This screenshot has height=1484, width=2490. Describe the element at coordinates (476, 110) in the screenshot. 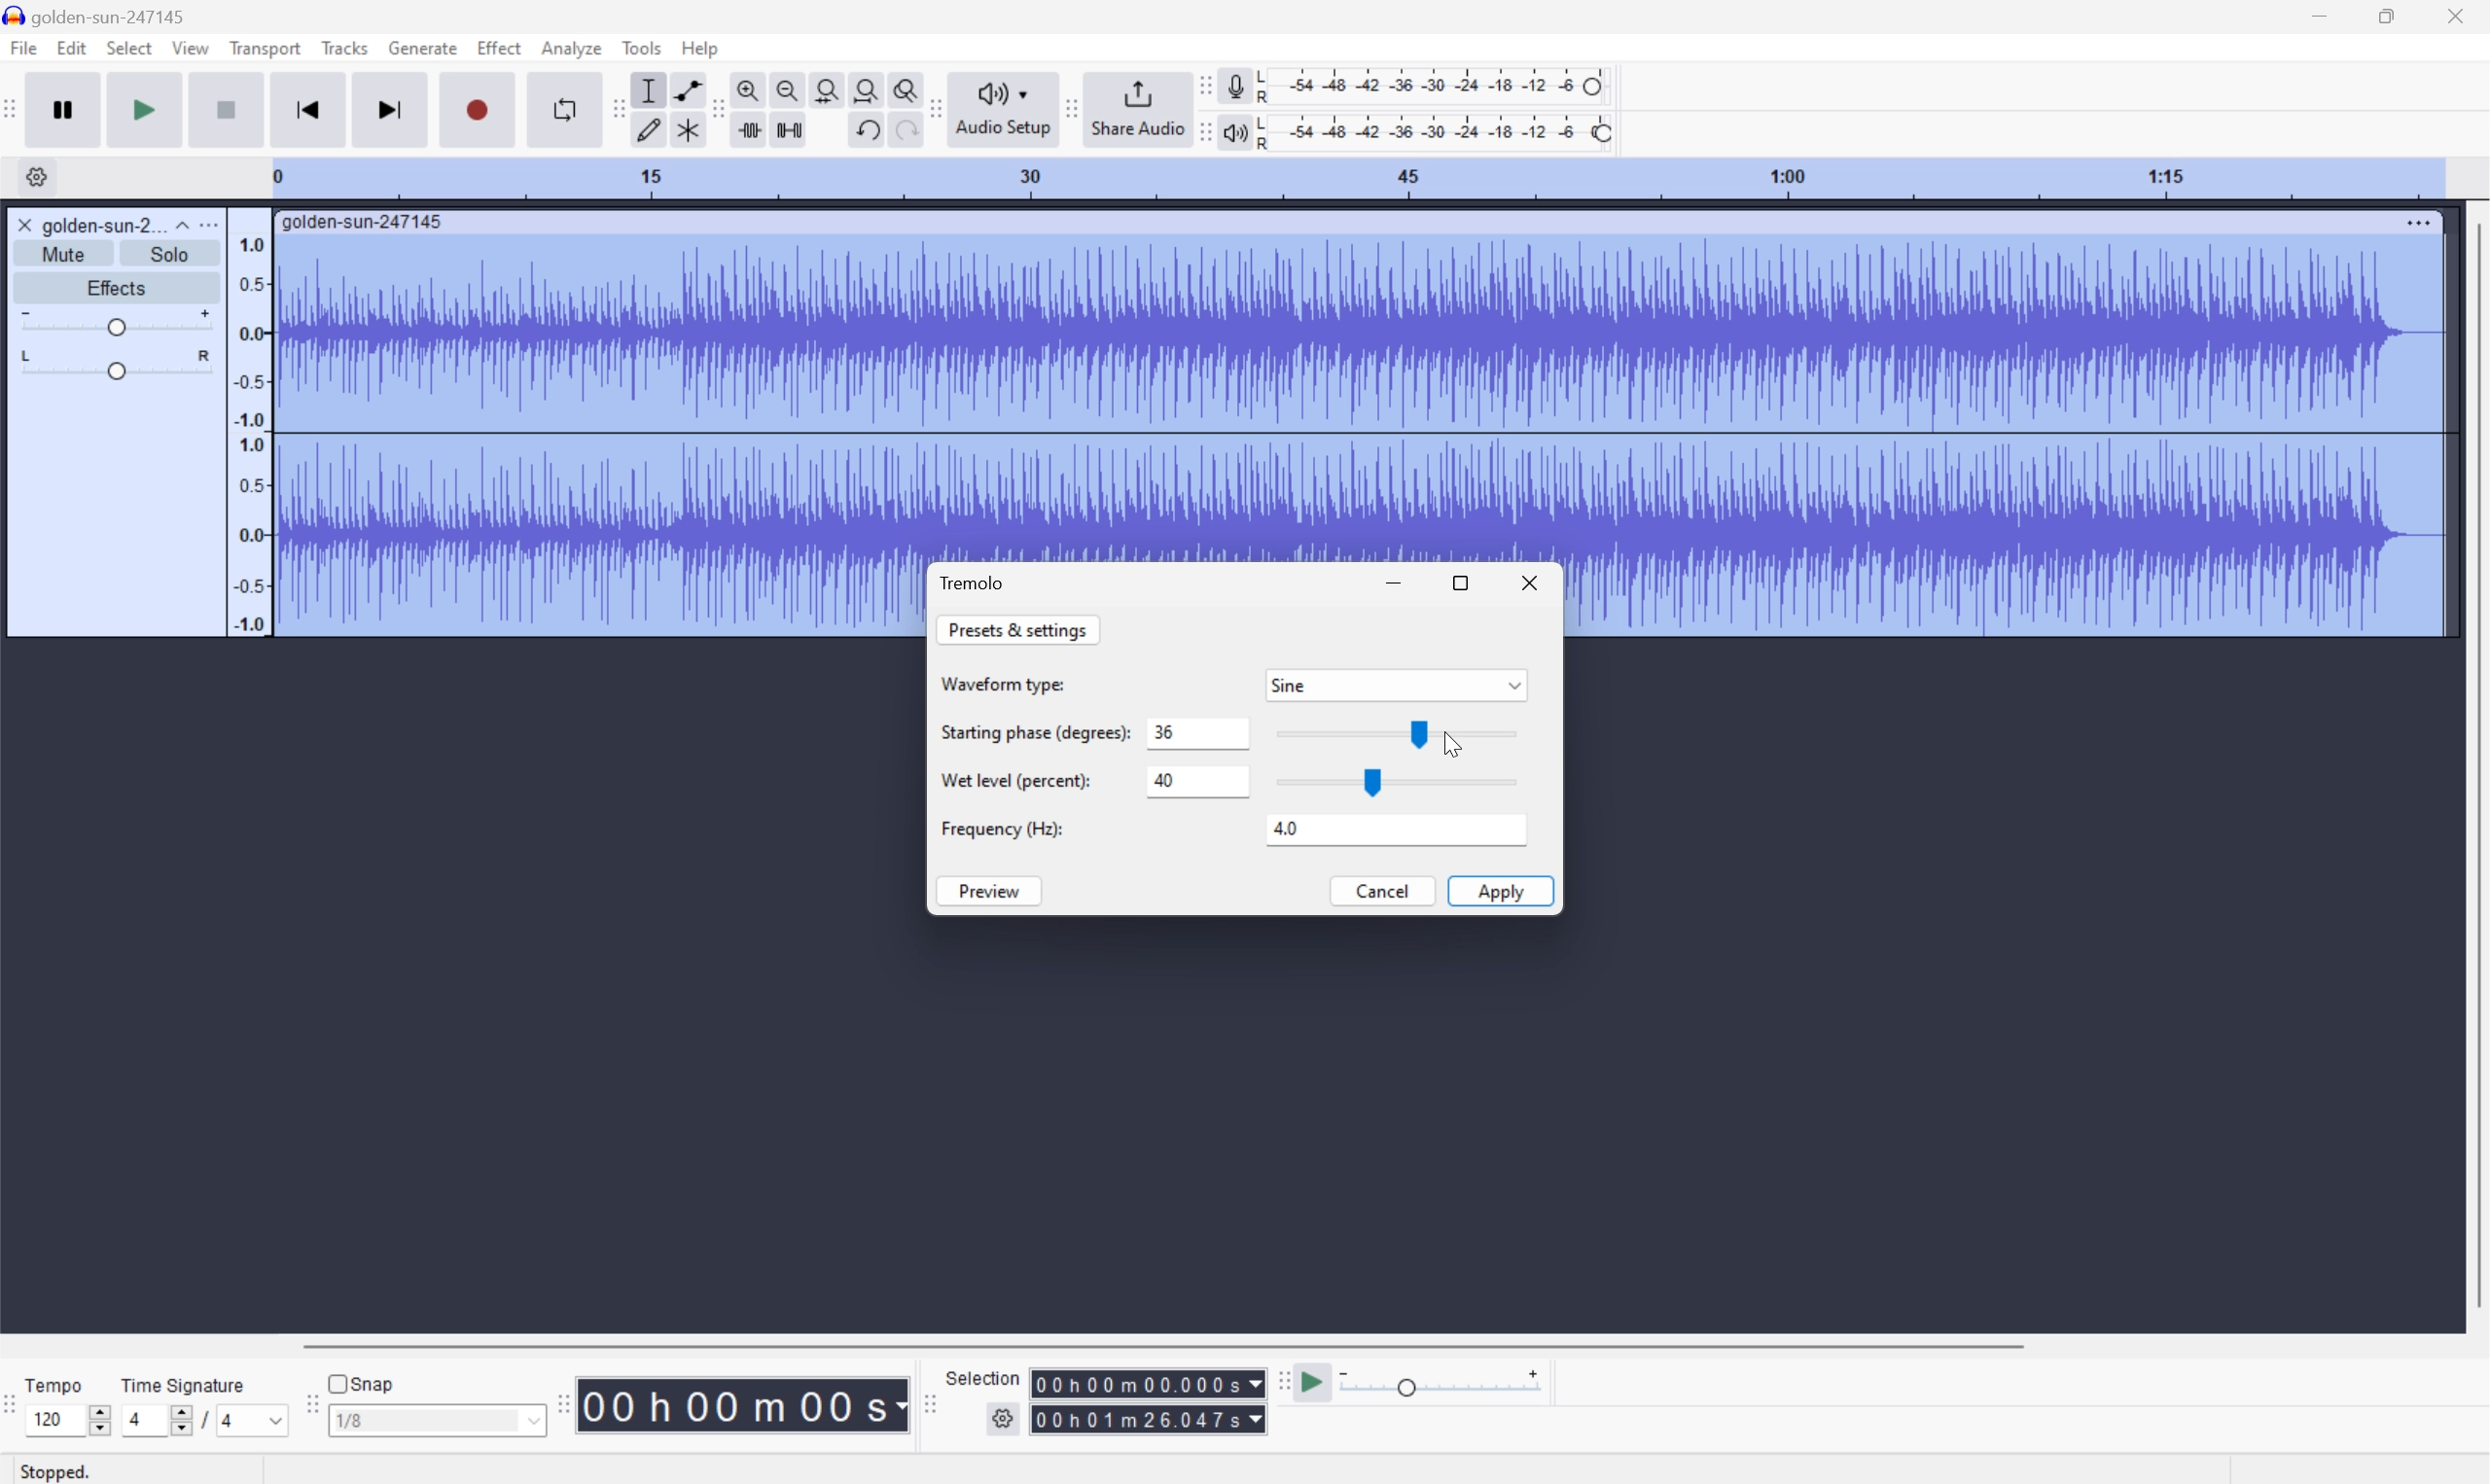

I see `Record / Record new track` at that location.